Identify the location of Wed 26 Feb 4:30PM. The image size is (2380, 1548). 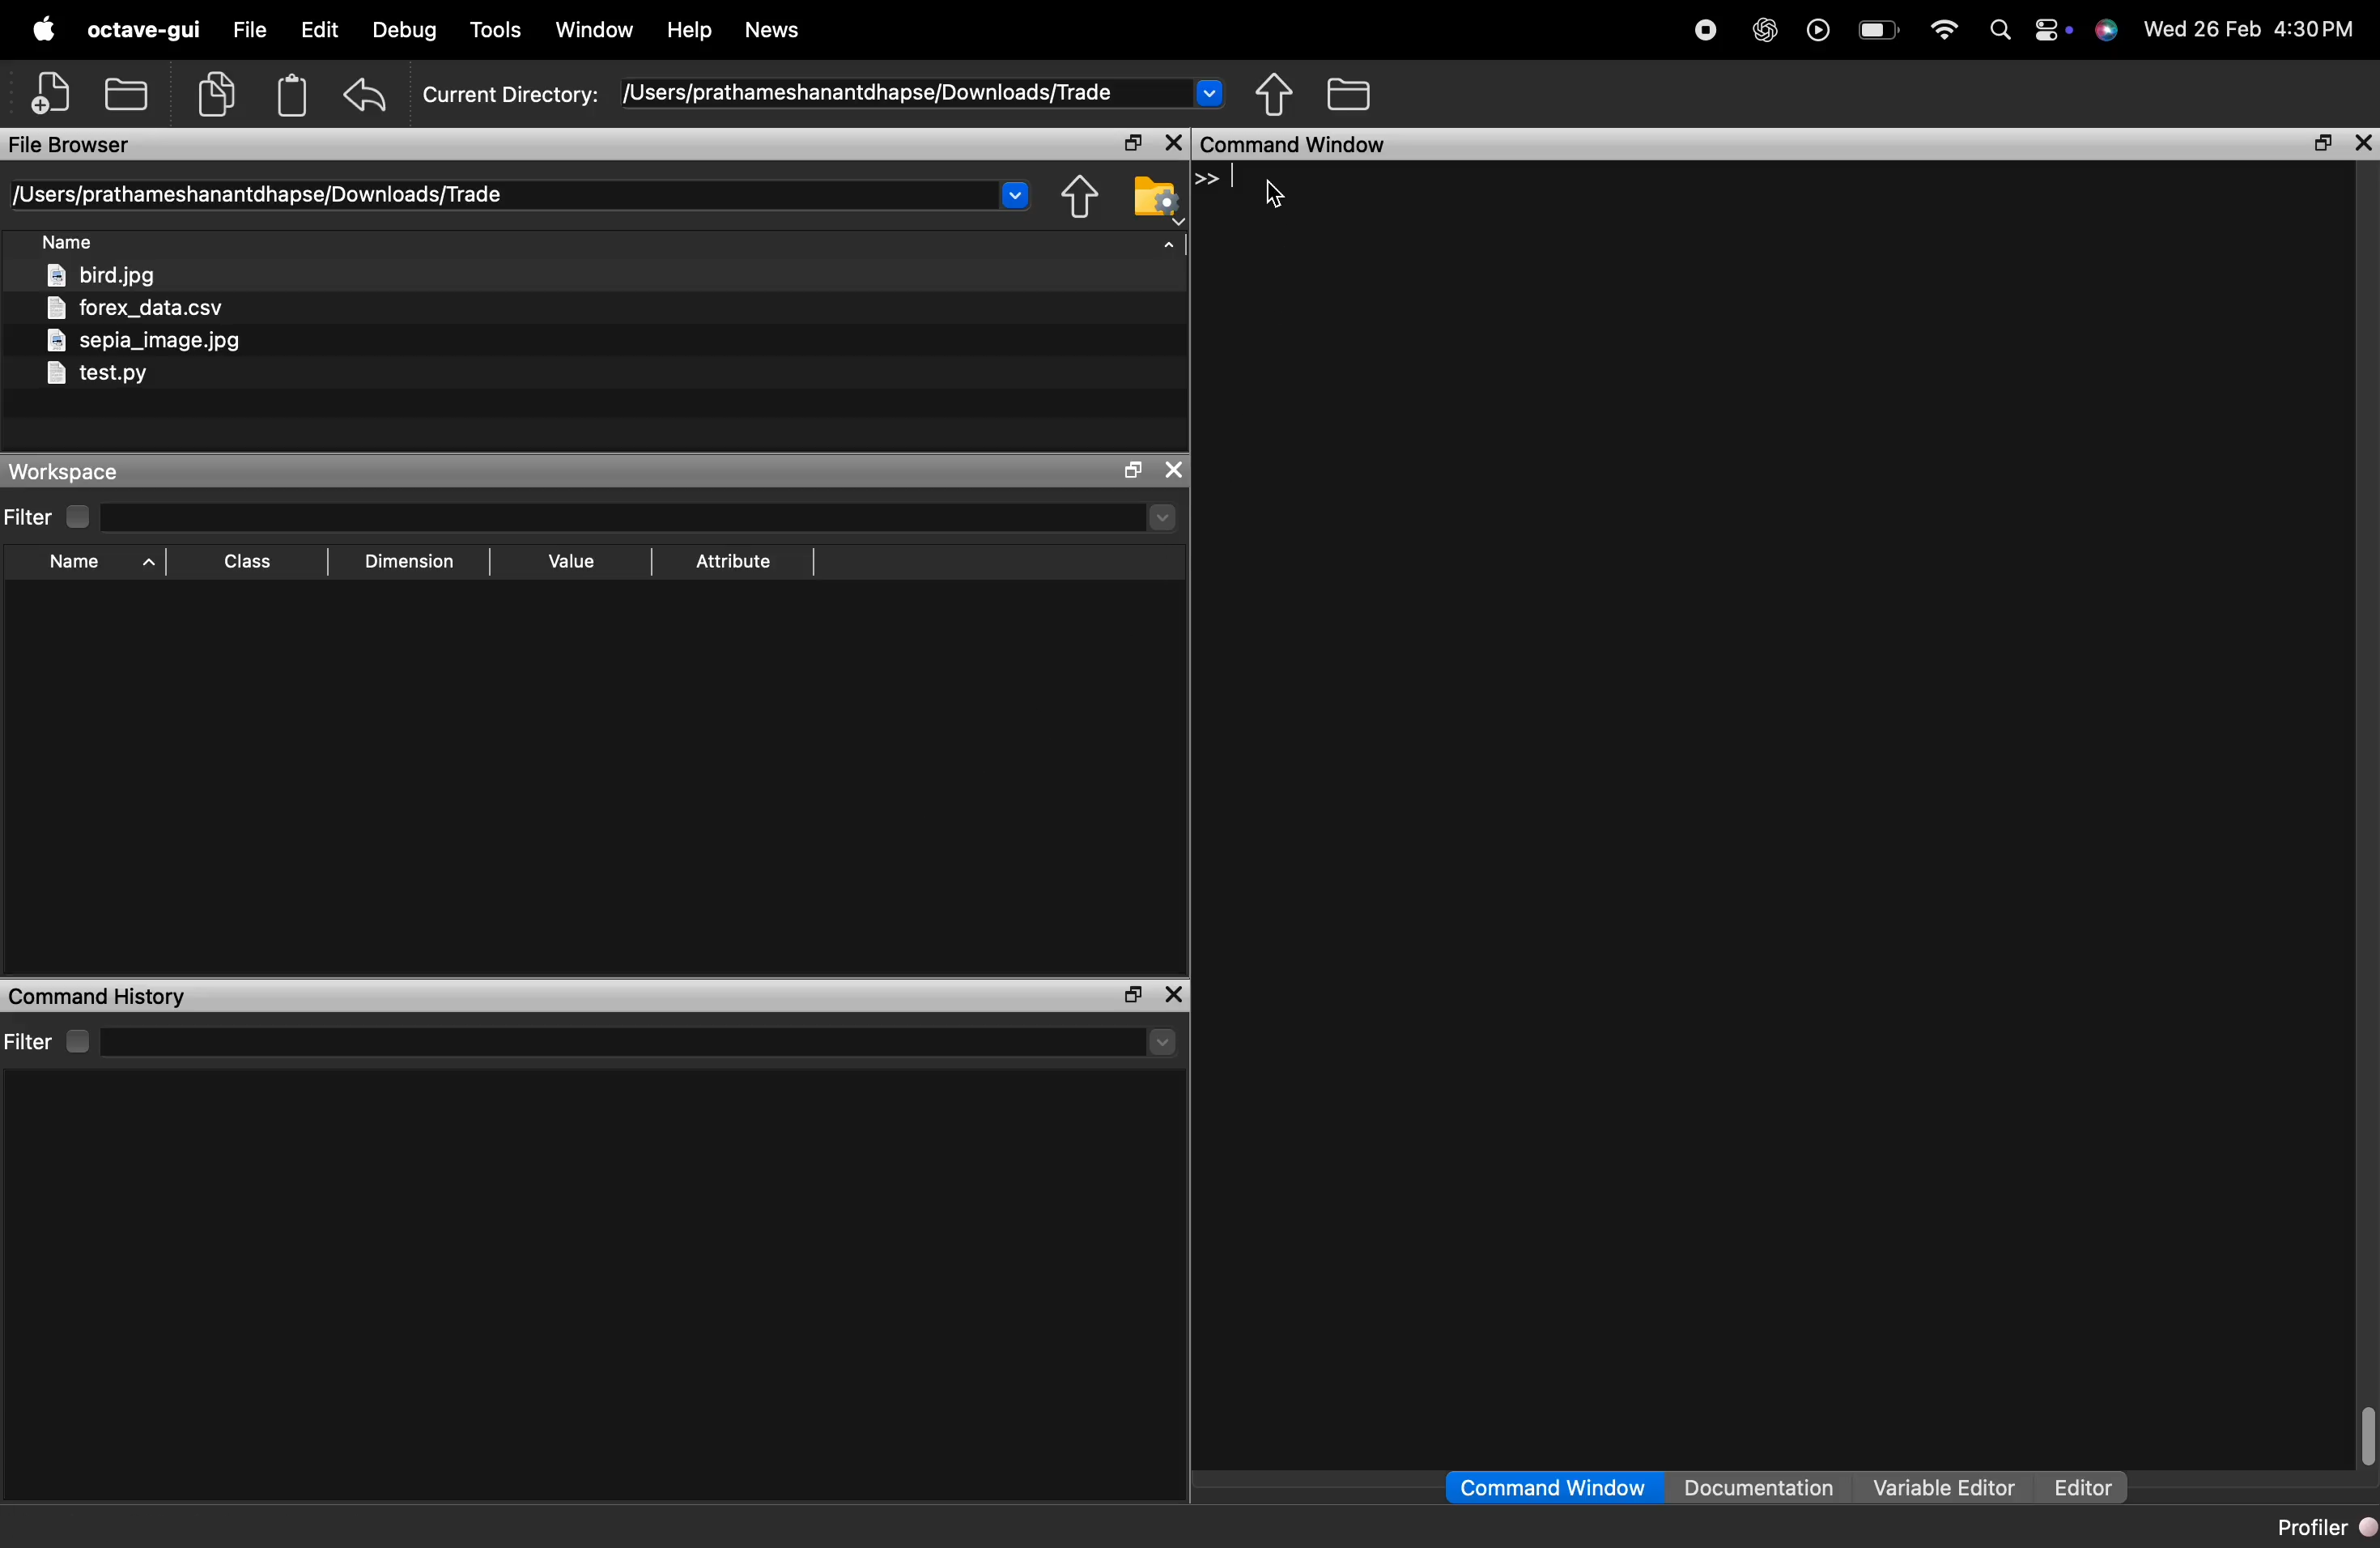
(2250, 29).